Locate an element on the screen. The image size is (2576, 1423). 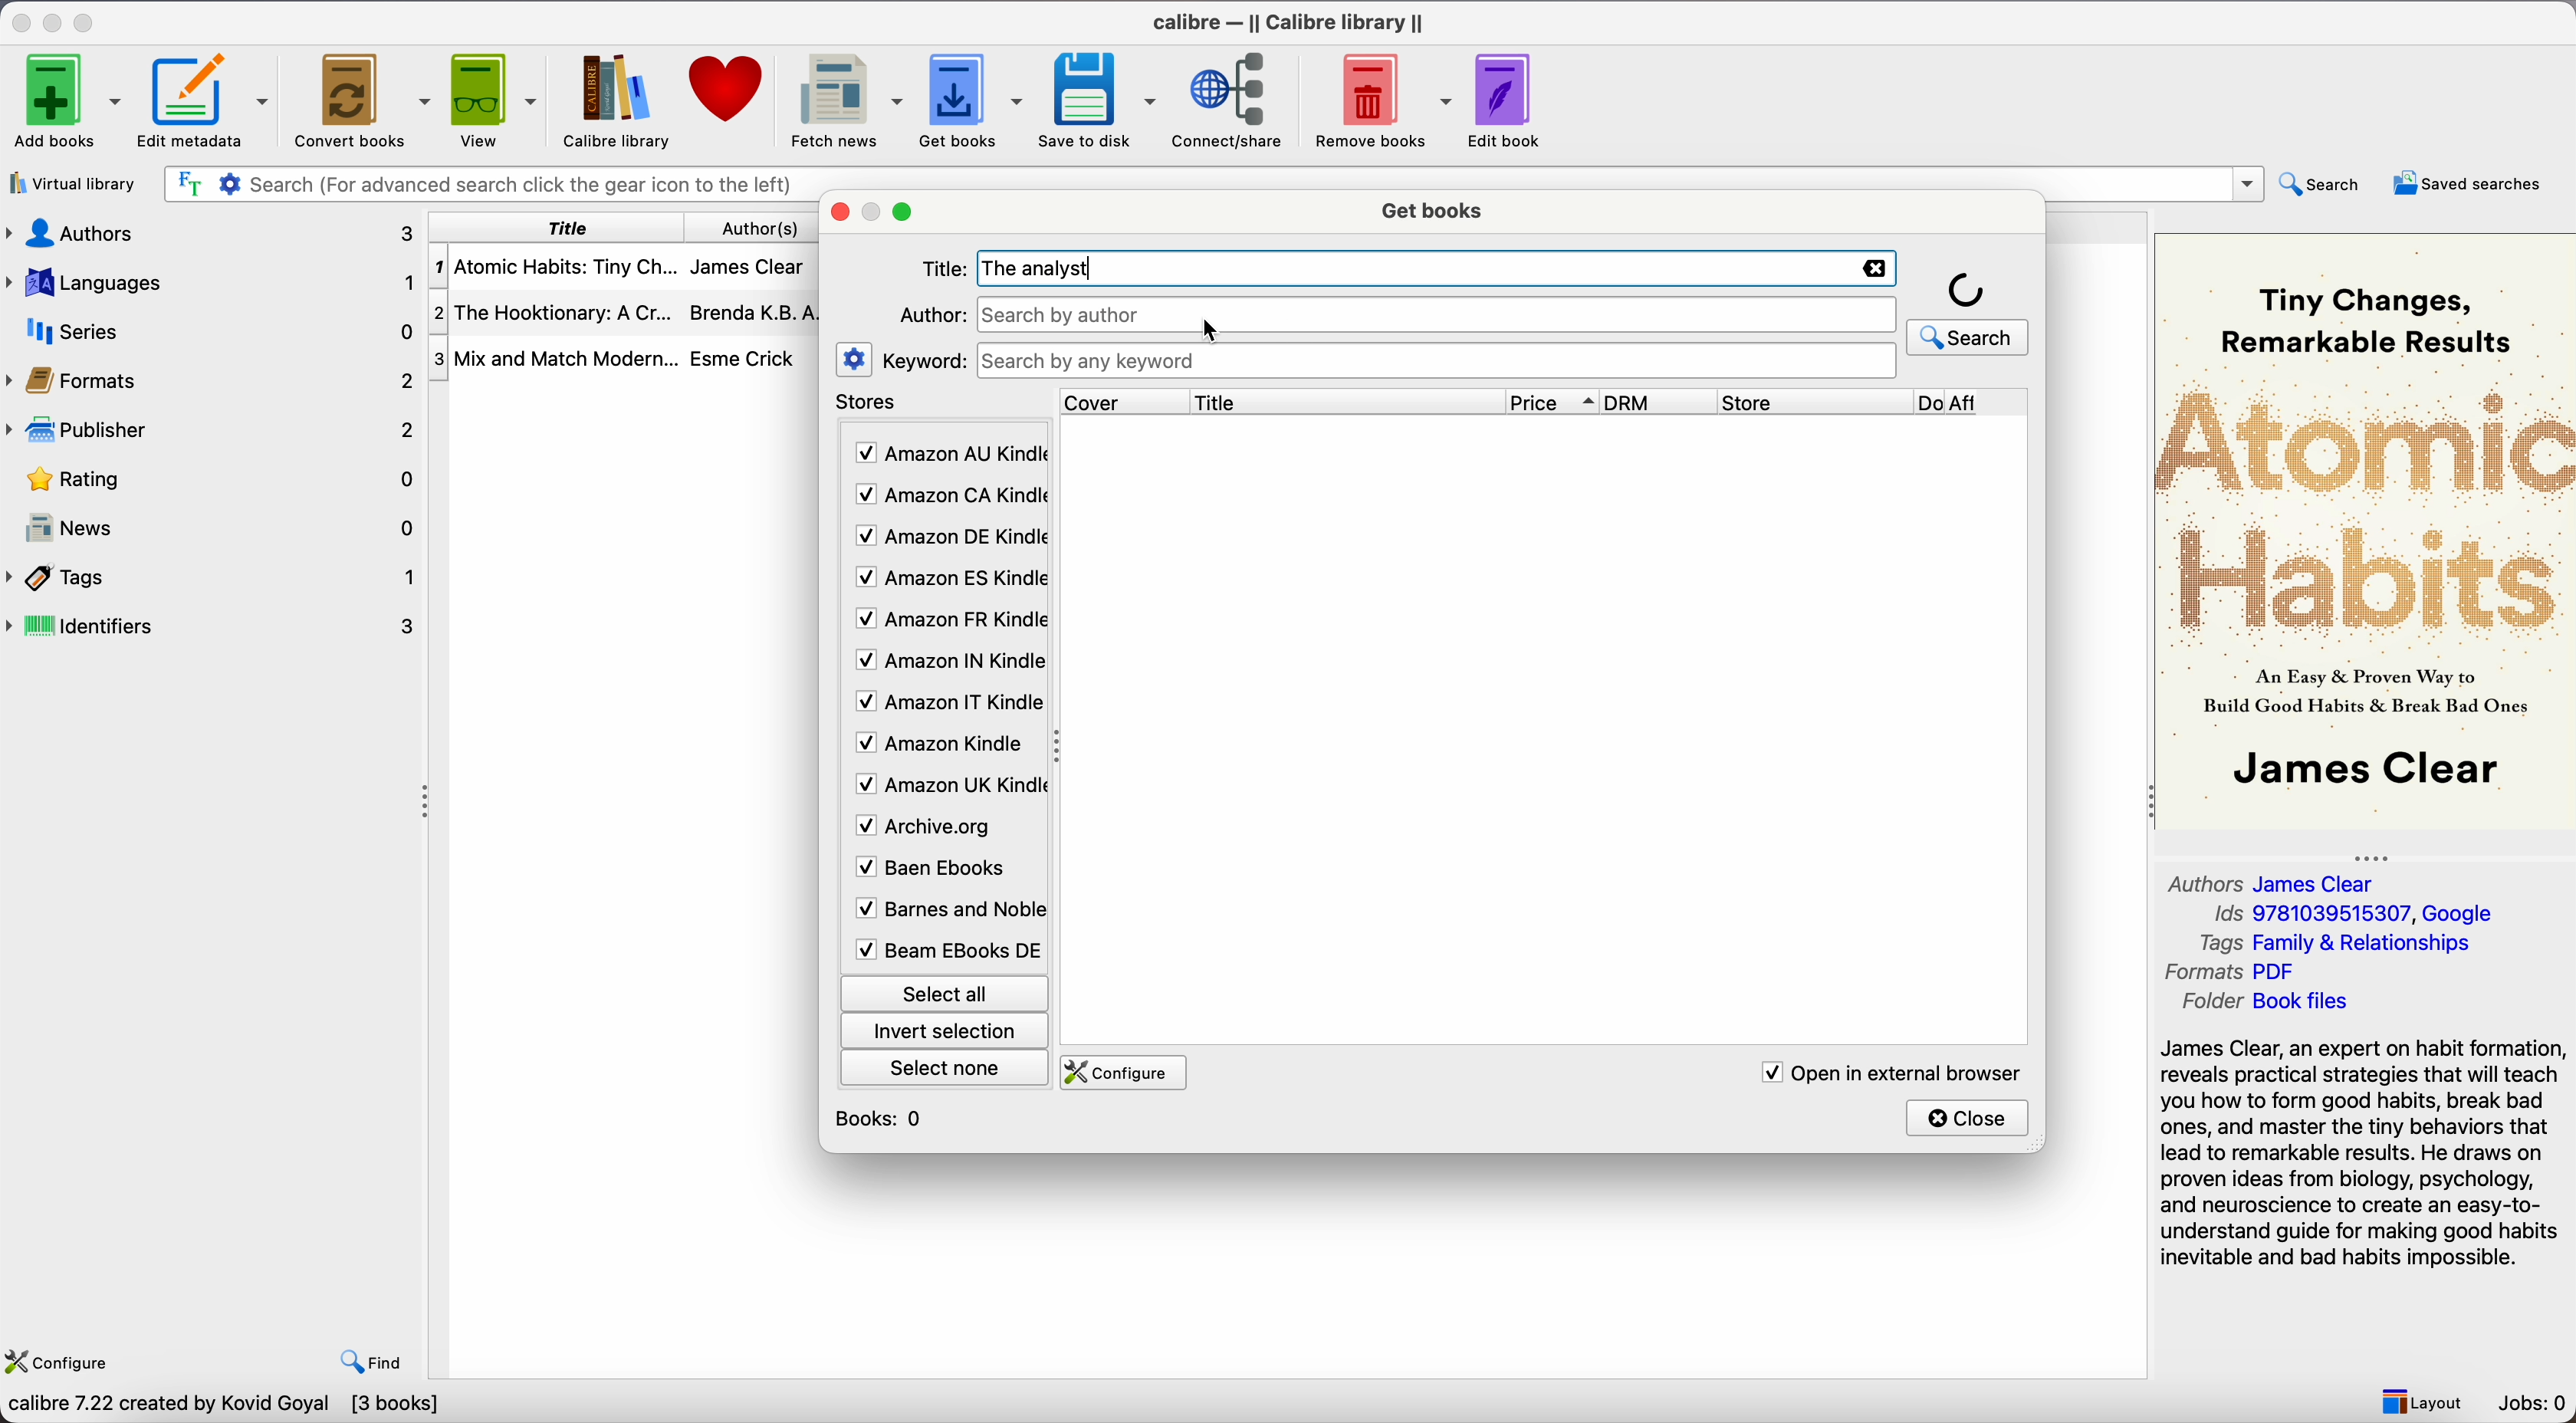
Calibre library is located at coordinates (612, 100).